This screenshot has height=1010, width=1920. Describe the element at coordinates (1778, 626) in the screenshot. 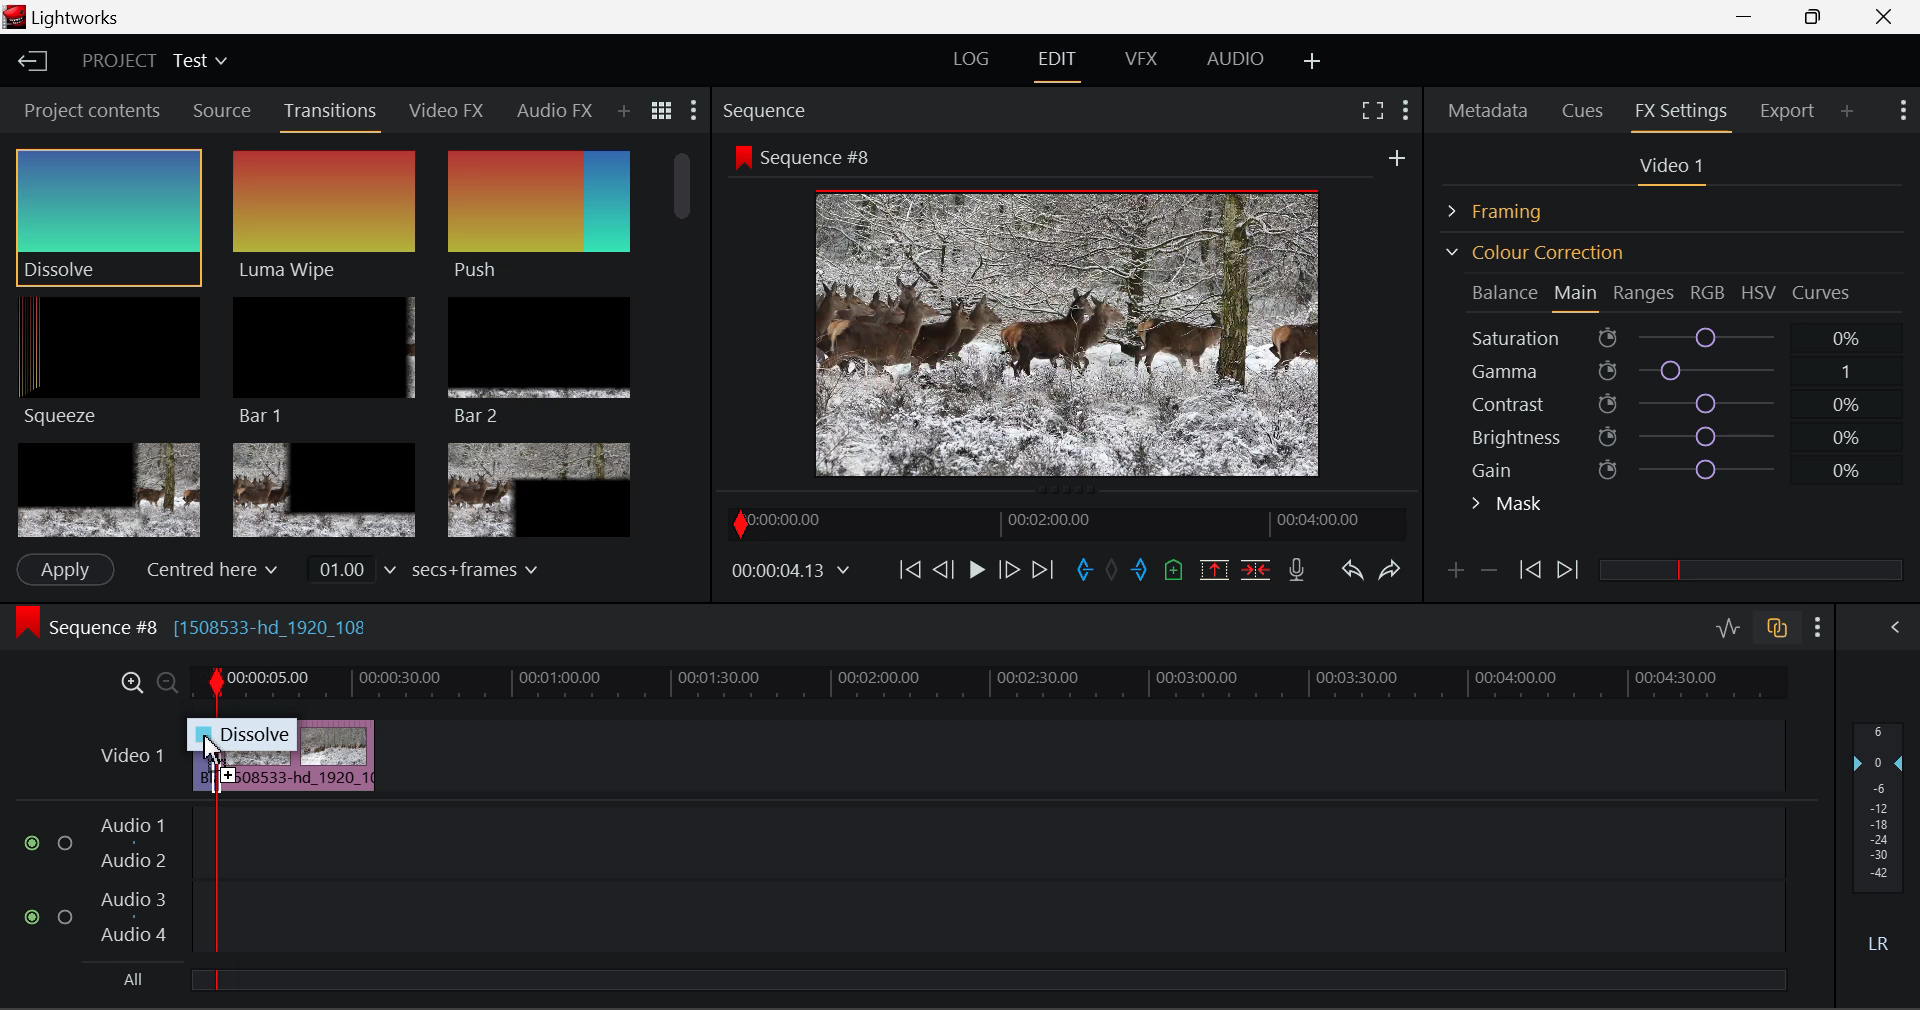

I see `Toggle audio track sync` at that location.